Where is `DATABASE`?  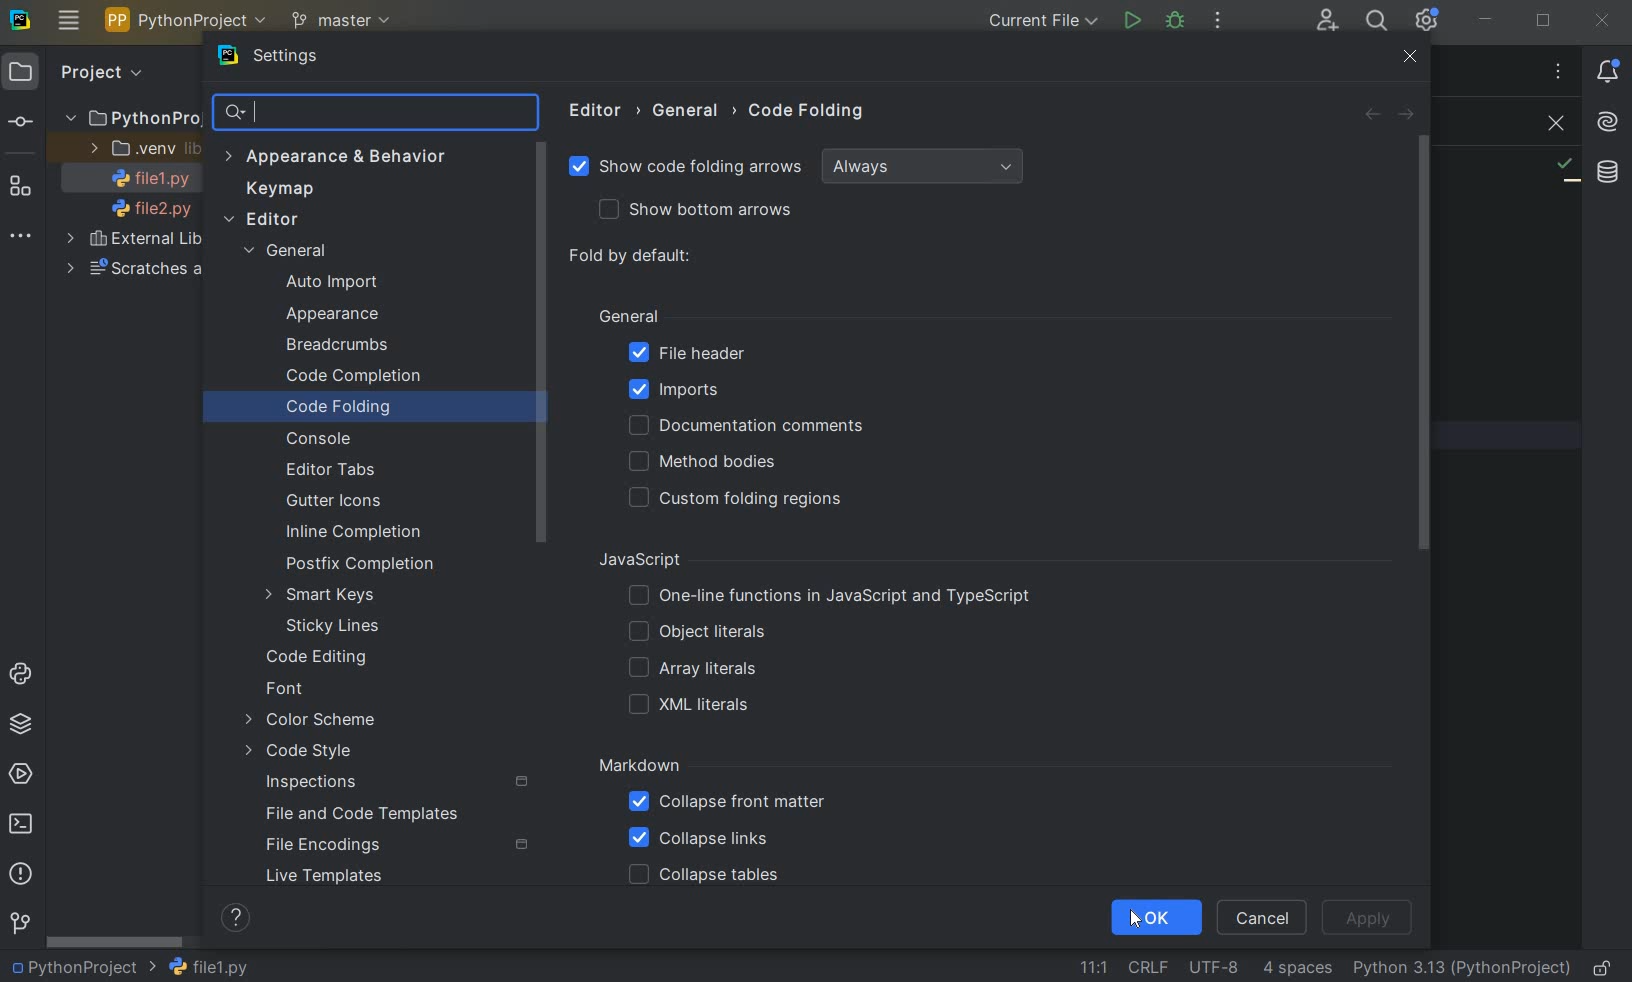
DATABASE is located at coordinates (1608, 171).